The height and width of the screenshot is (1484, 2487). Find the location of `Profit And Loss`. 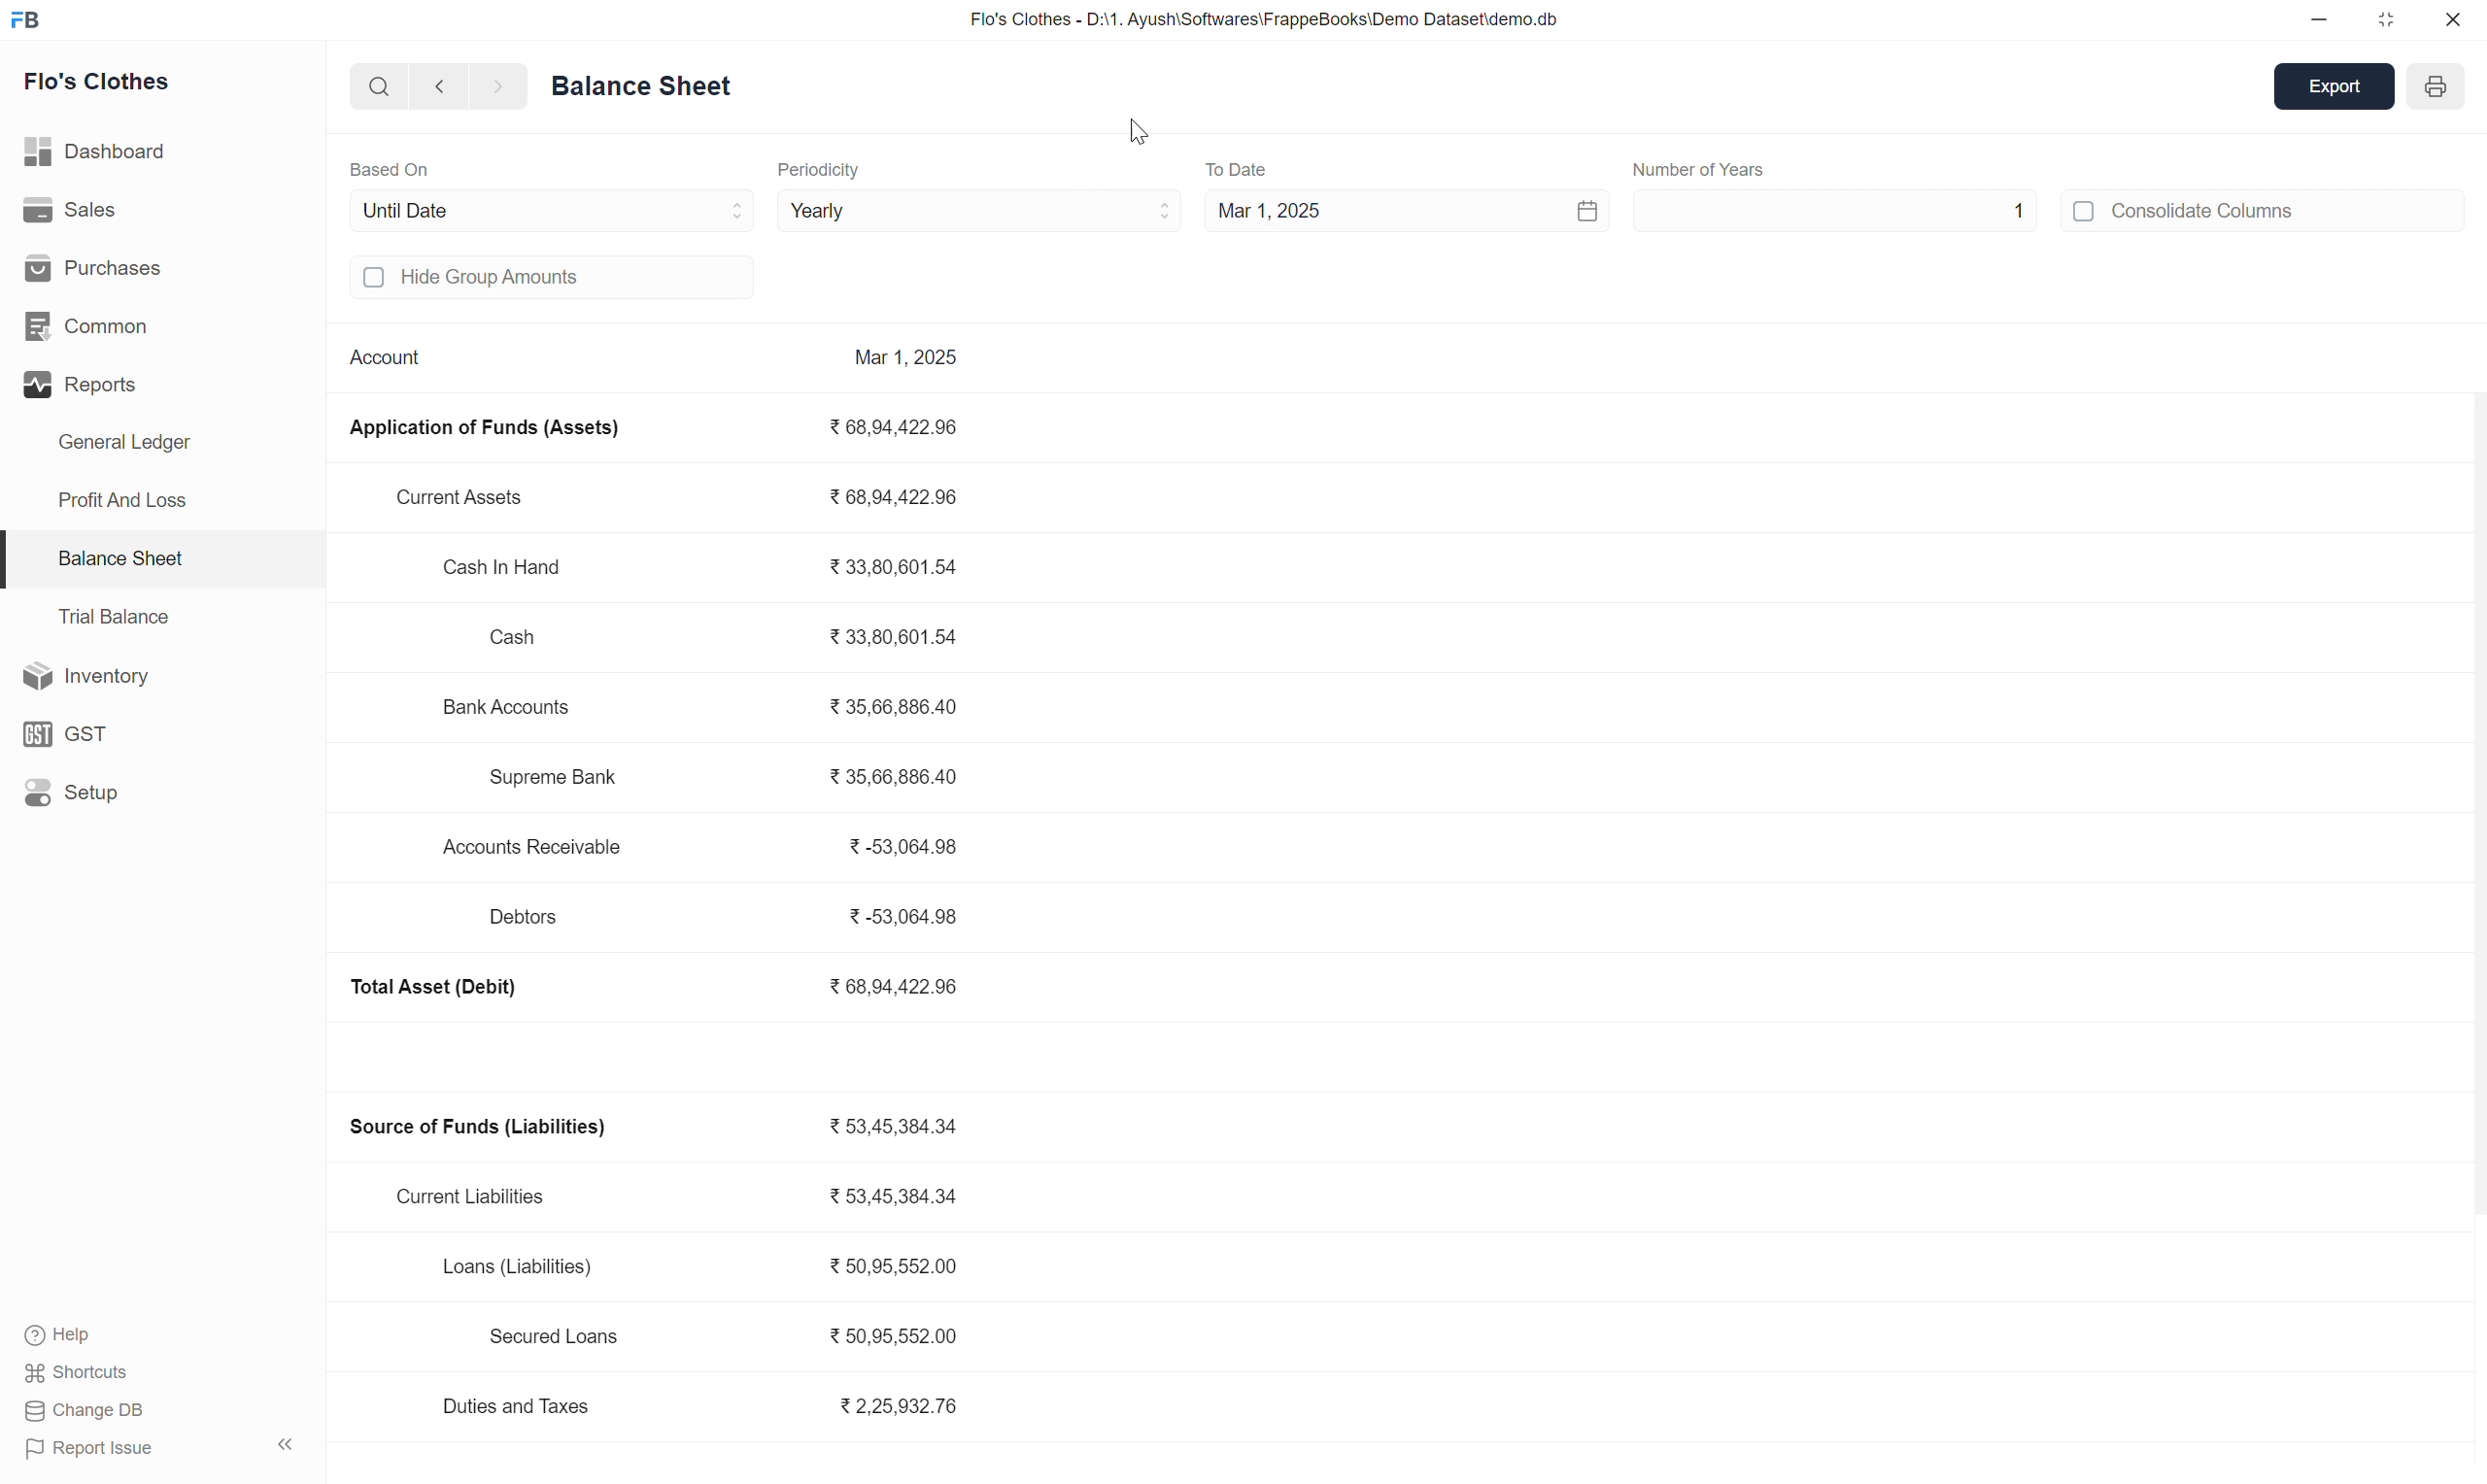

Profit And Loss is located at coordinates (130, 499).